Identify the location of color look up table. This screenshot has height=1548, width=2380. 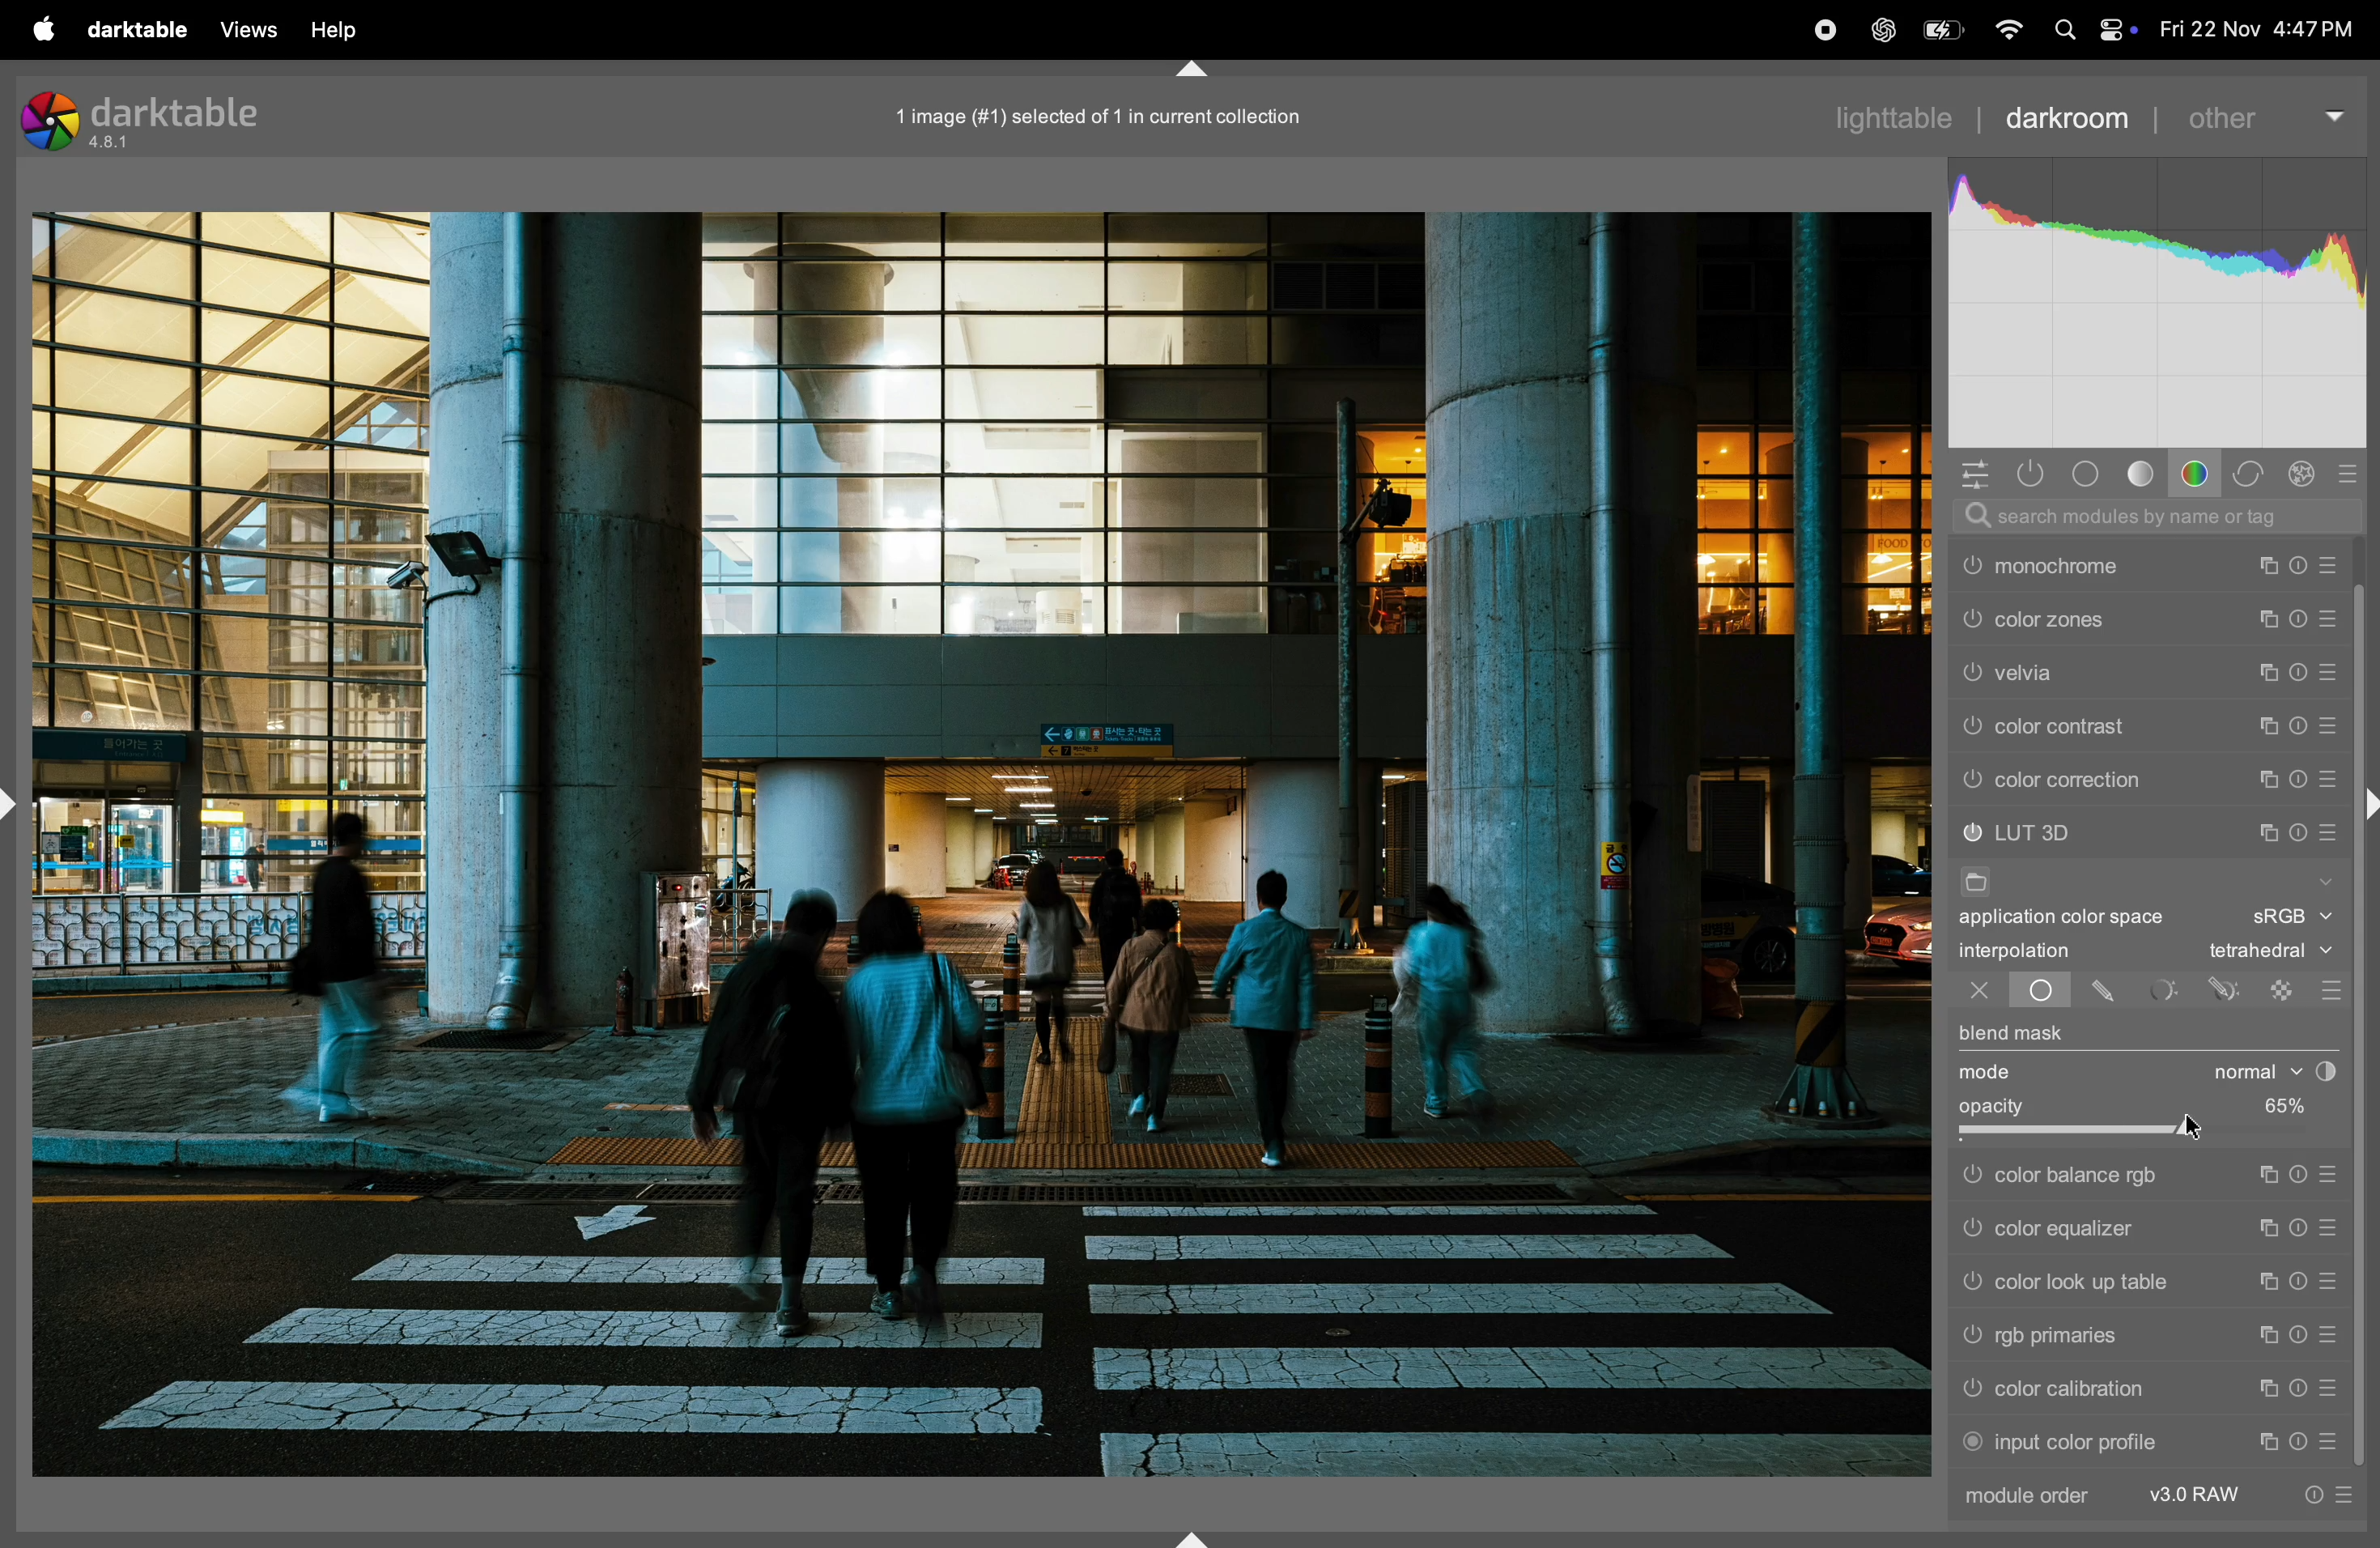
(2095, 1282).